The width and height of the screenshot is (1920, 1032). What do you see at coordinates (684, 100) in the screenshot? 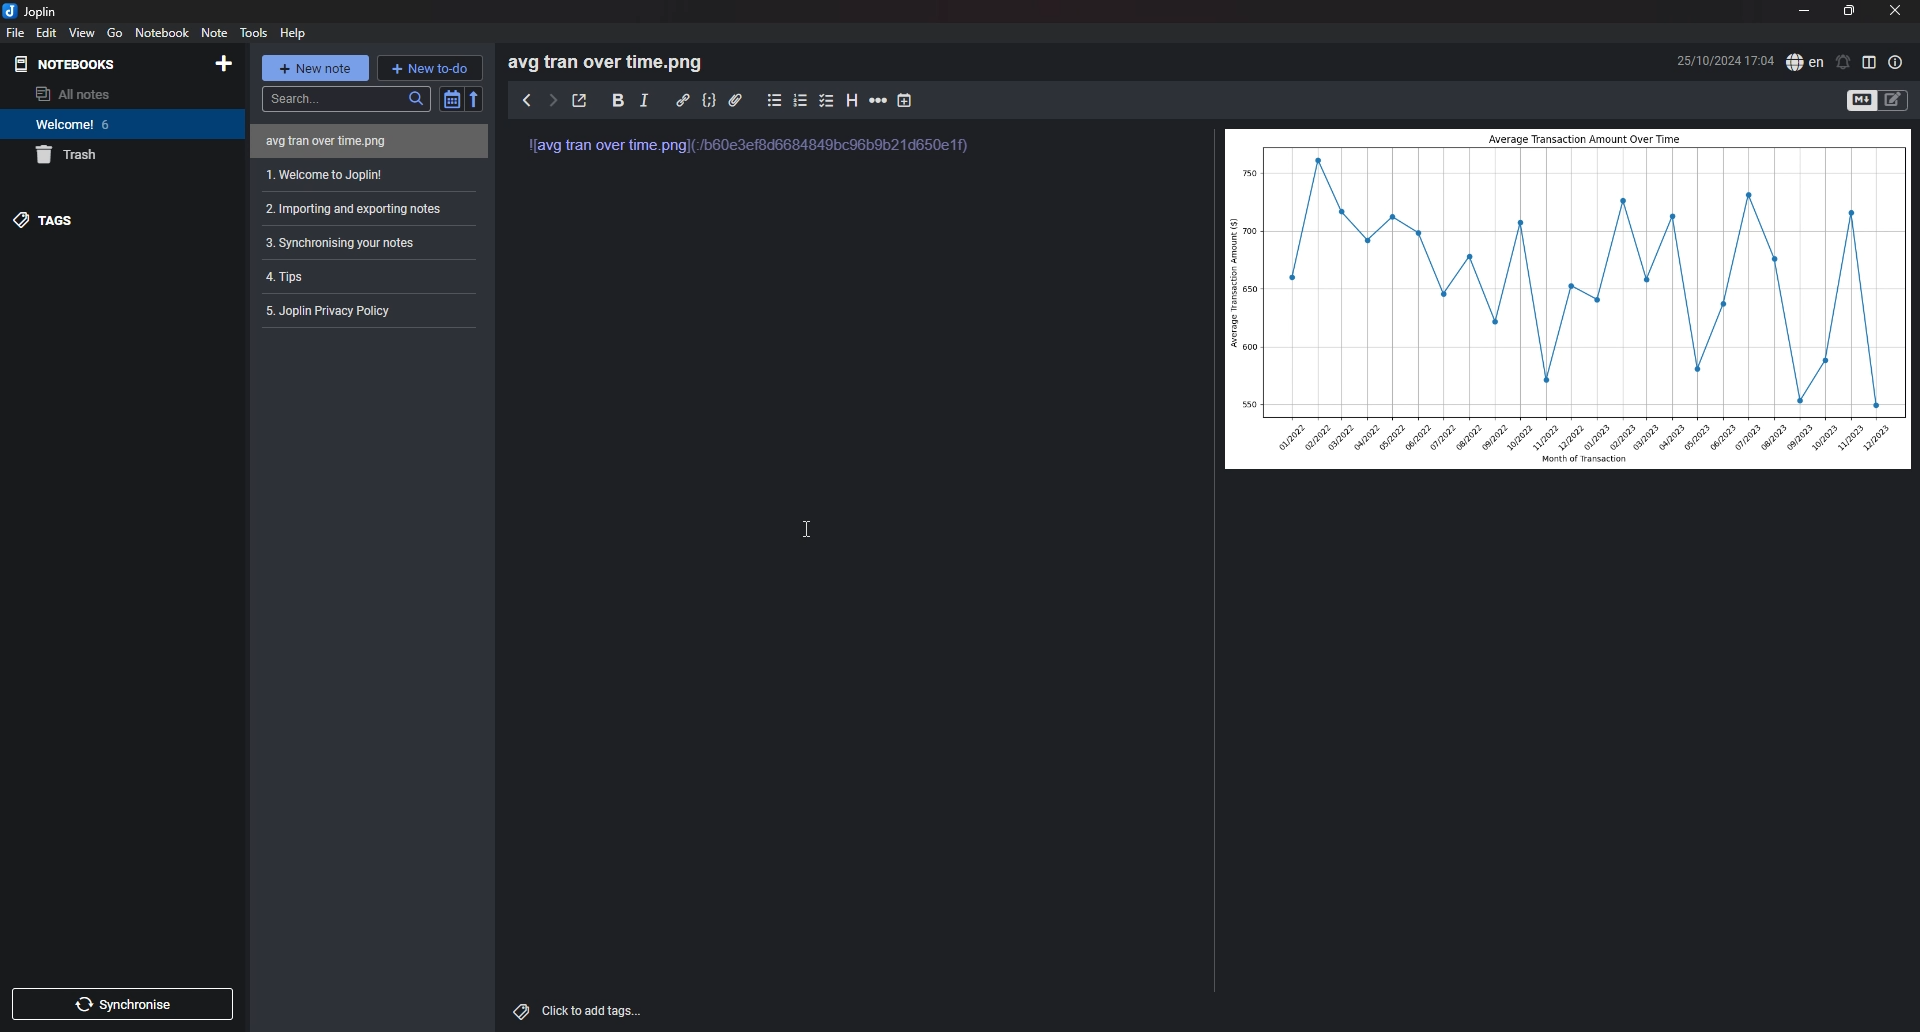
I see `add hyperlink` at bounding box center [684, 100].